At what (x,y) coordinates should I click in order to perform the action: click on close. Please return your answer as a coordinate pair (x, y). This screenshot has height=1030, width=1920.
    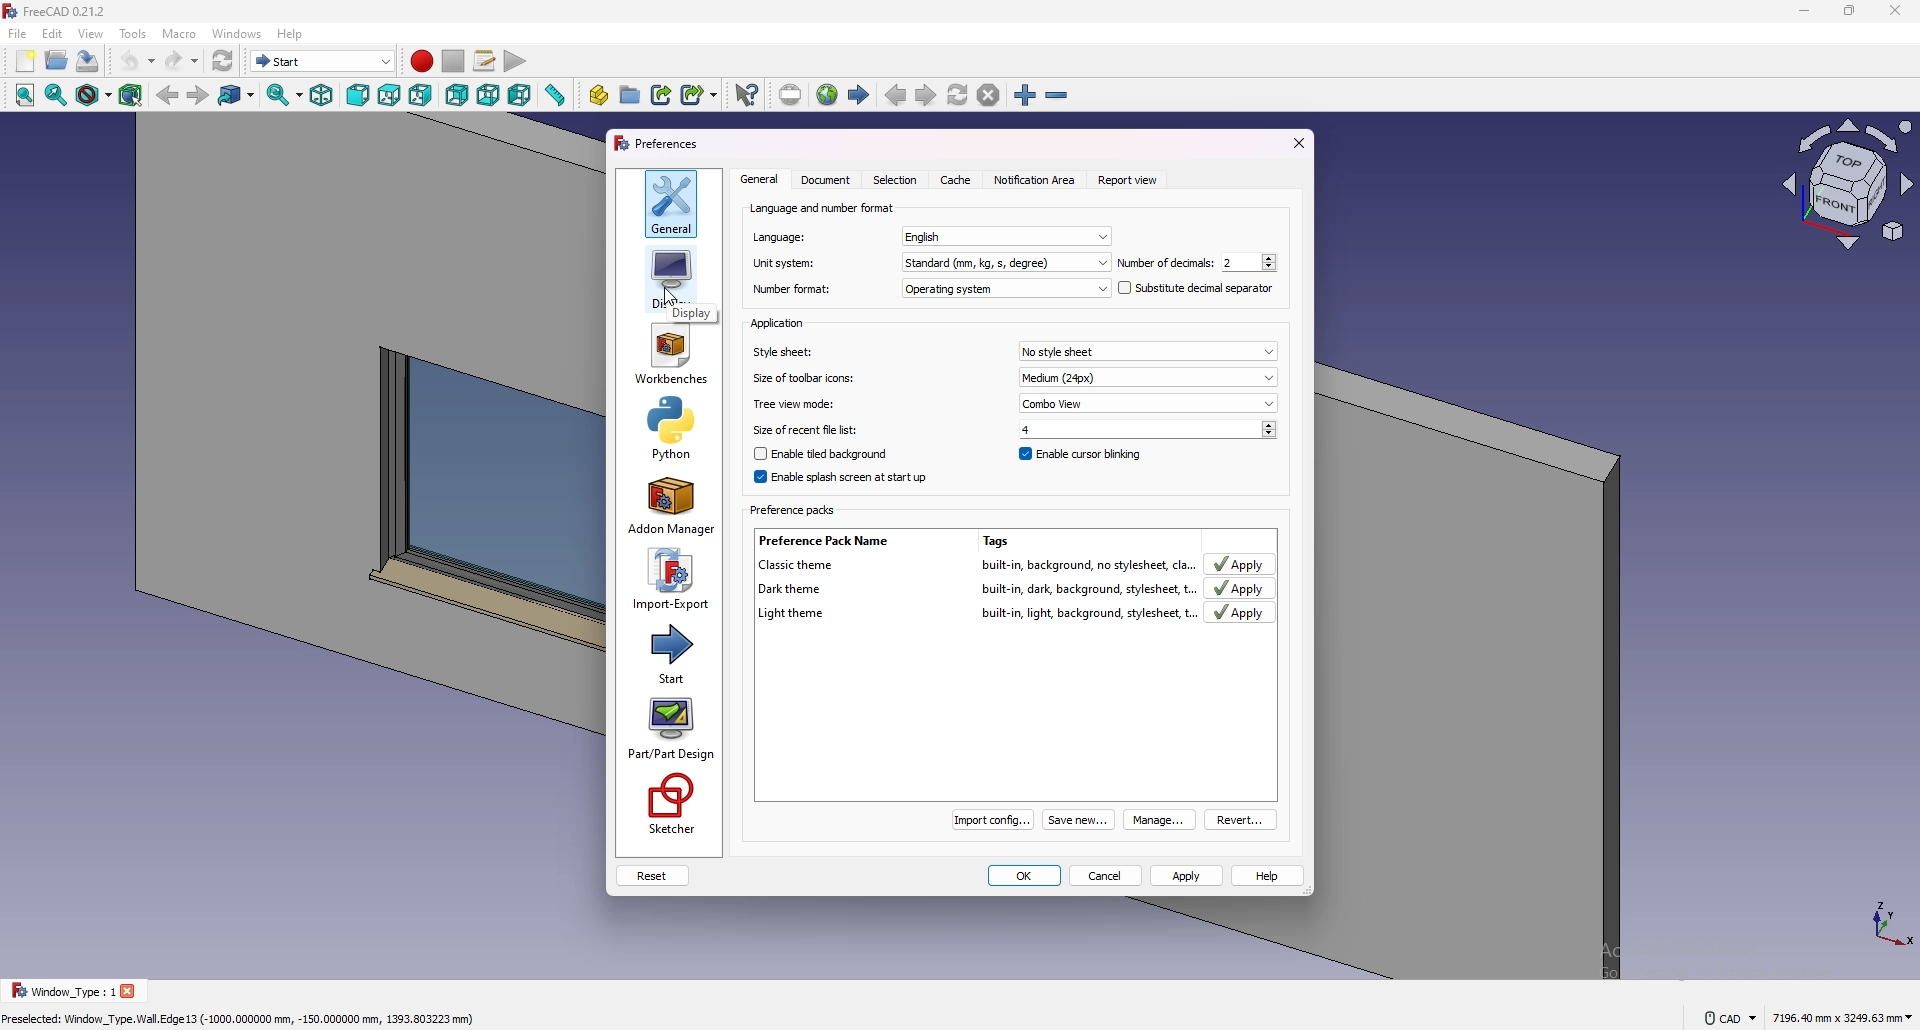
    Looking at the image, I should click on (132, 990).